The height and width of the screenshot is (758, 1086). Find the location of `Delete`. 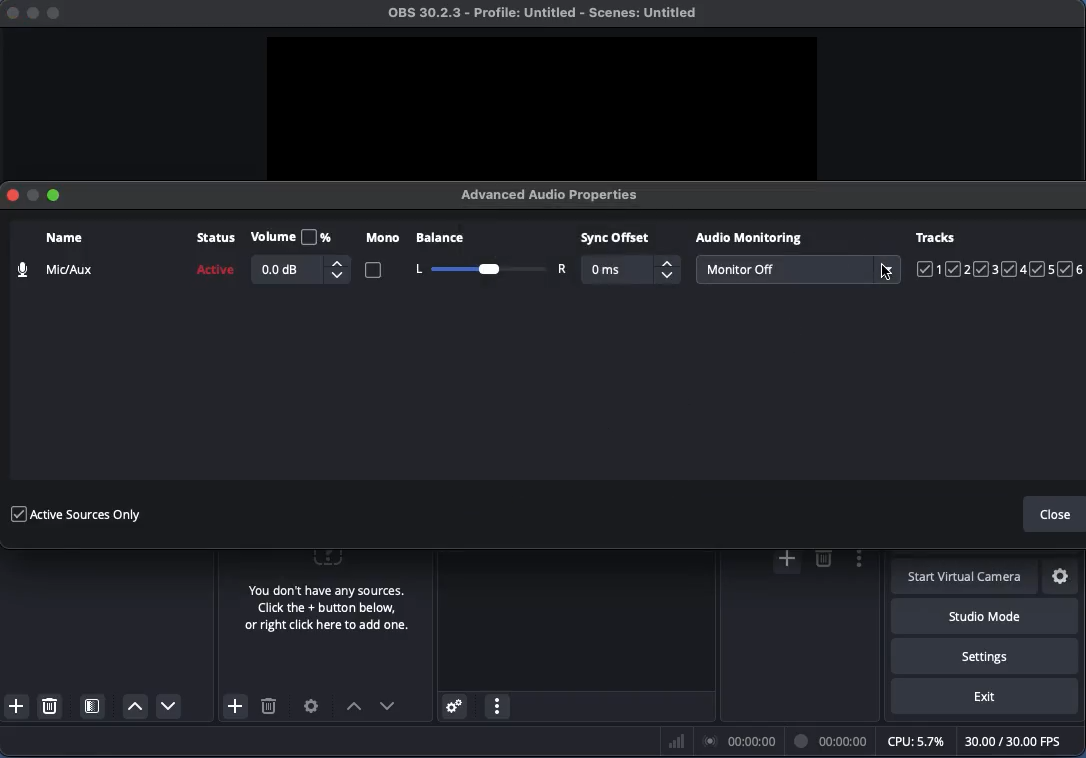

Delete is located at coordinates (269, 709).